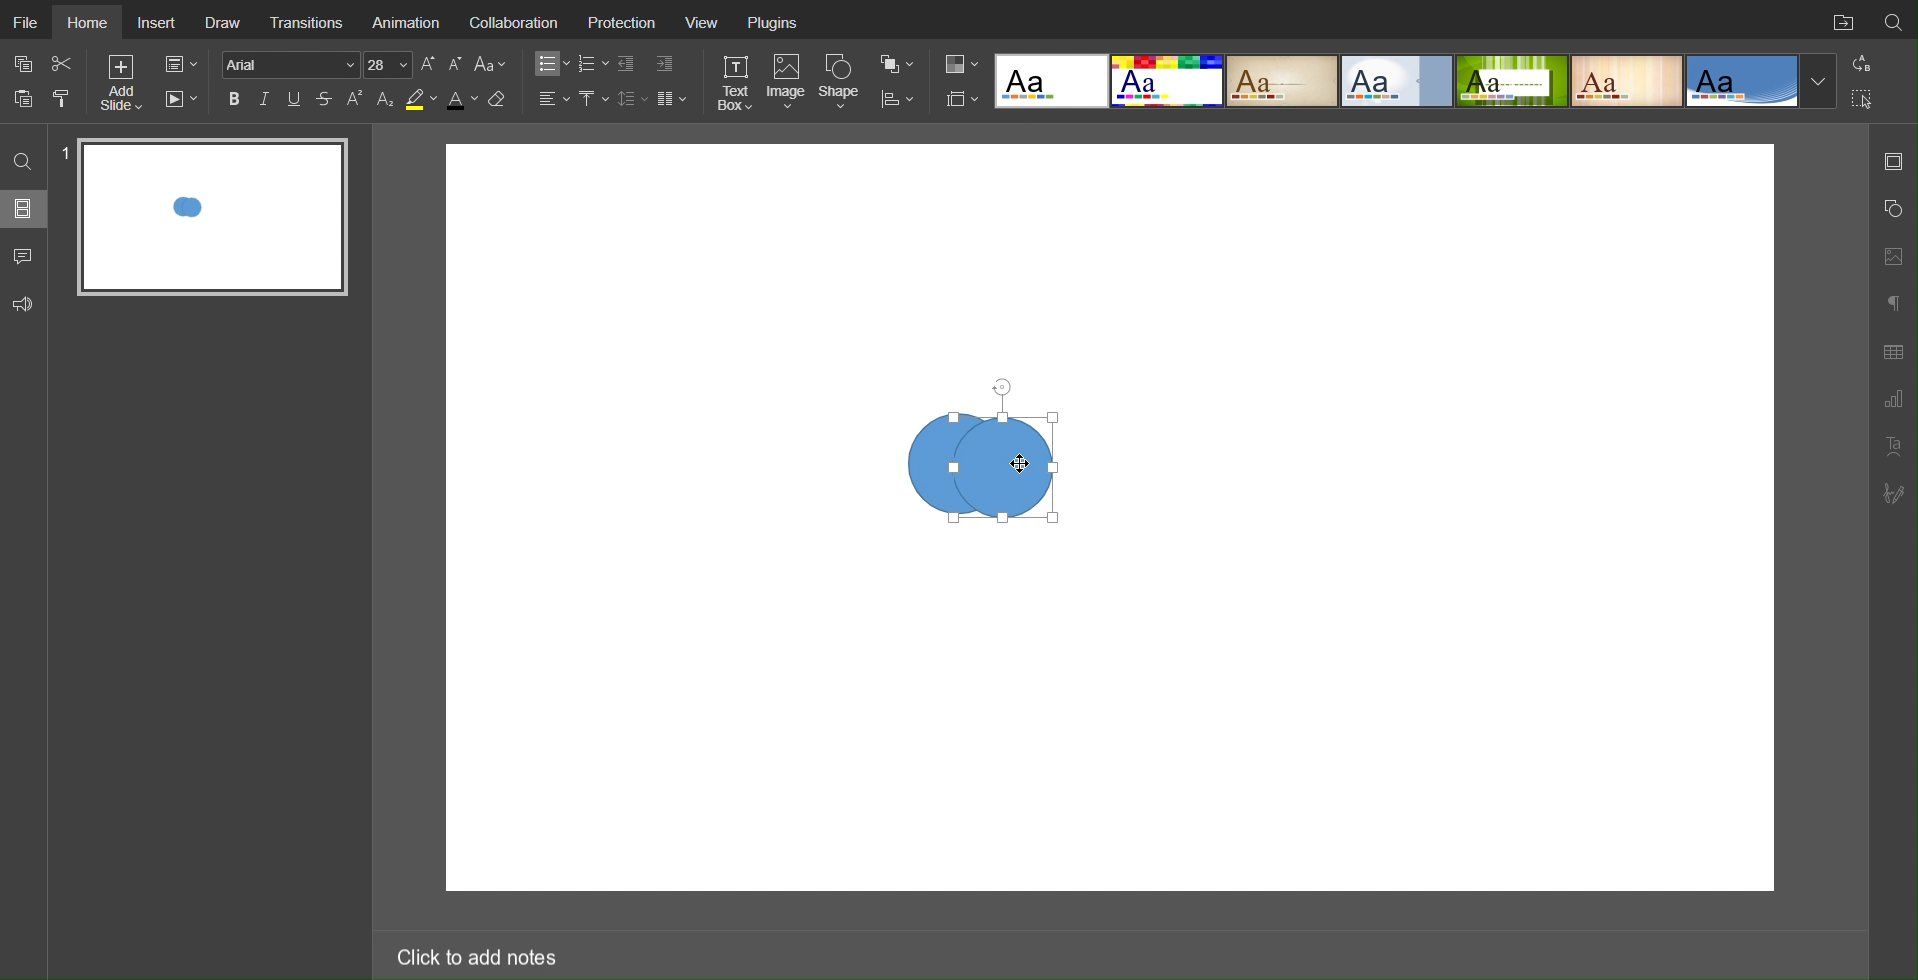 Image resolution: width=1918 pixels, height=980 pixels. What do you see at coordinates (959, 63) in the screenshot?
I see `Colors` at bounding box center [959, 63].